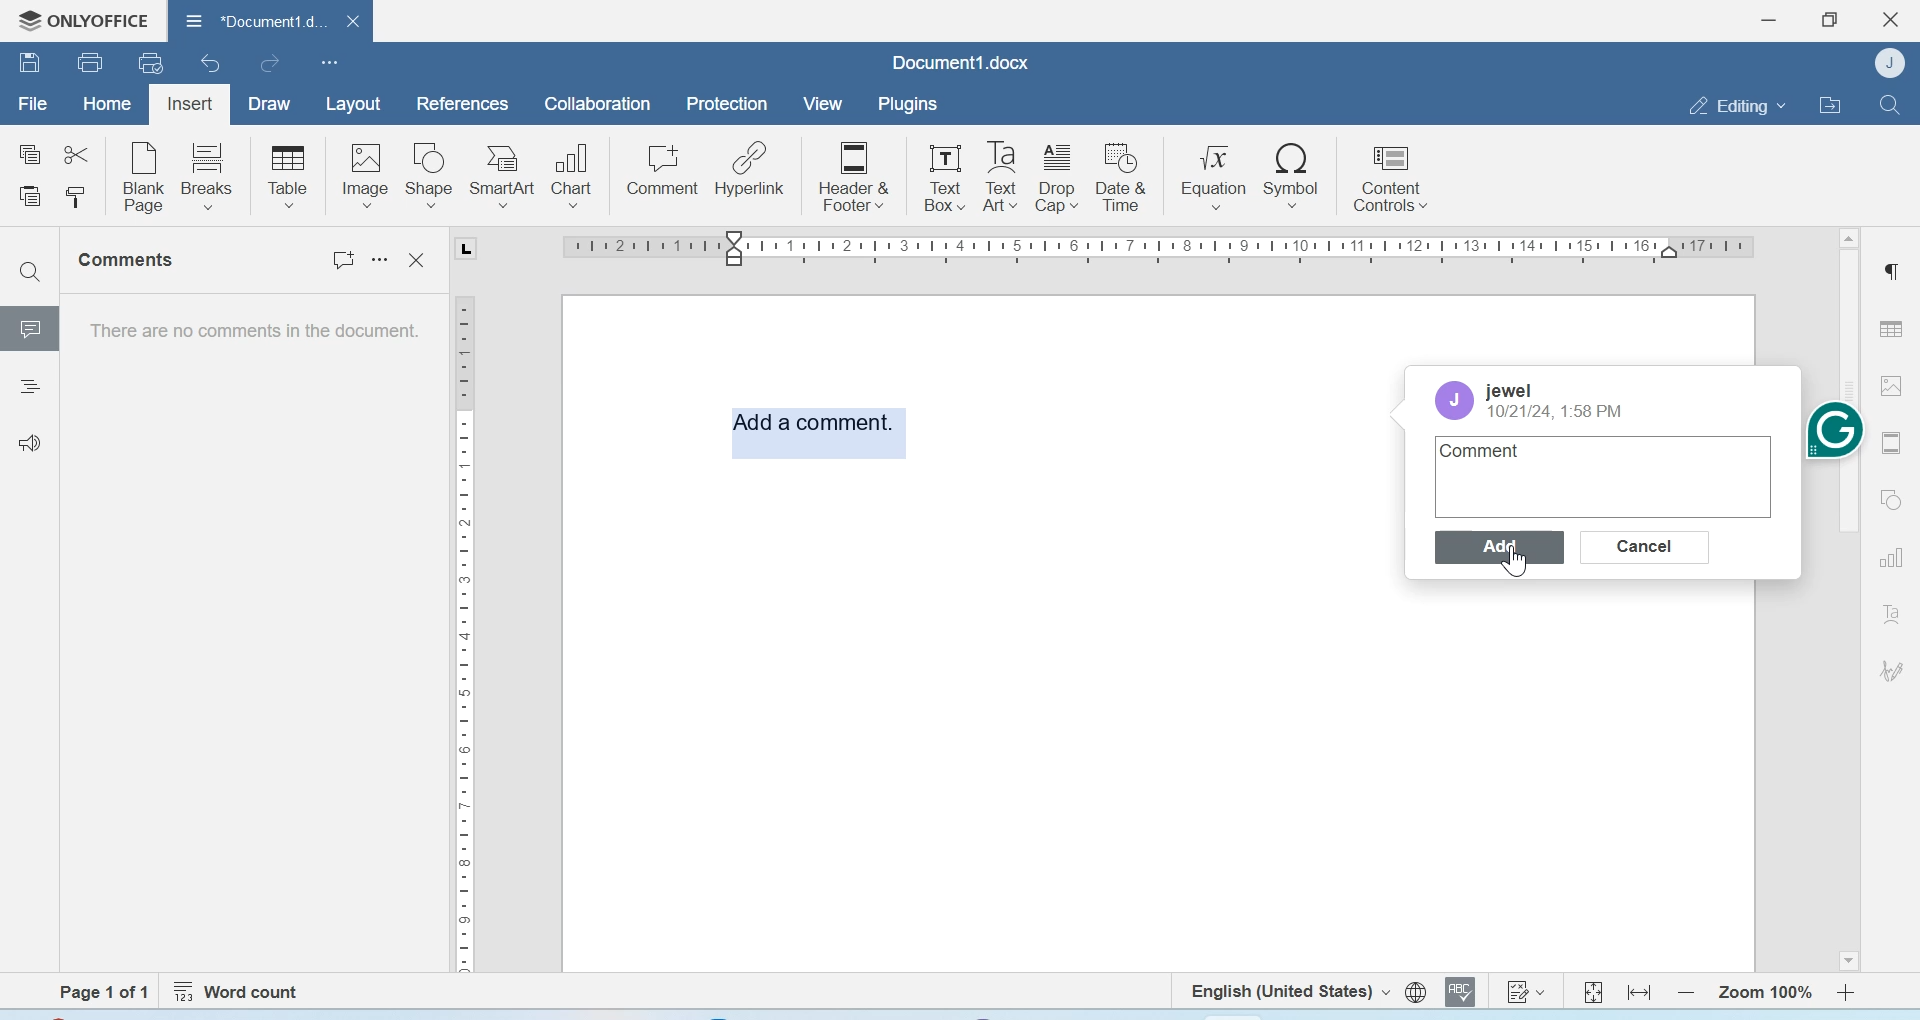  I want to click on Scrollbar, so click(1848, 719).